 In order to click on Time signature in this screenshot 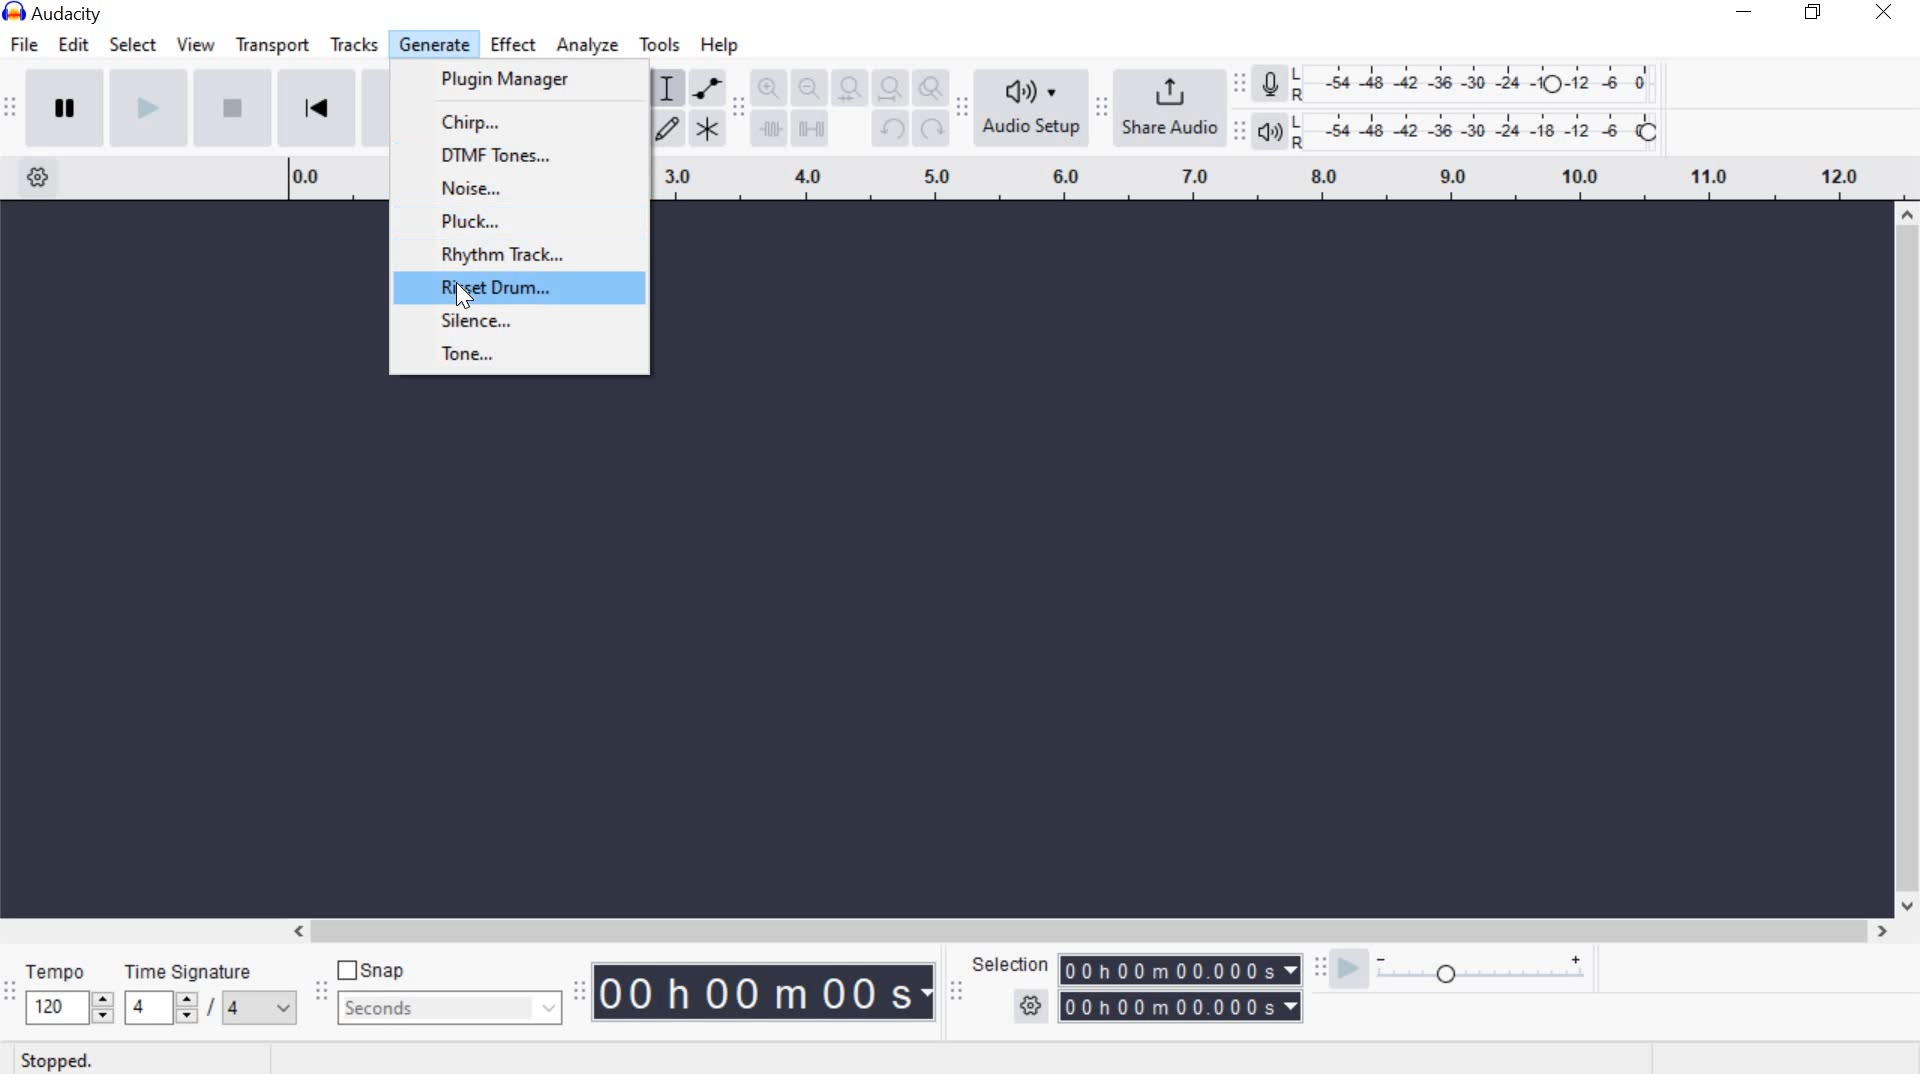, I will do `click(212, 998)`.